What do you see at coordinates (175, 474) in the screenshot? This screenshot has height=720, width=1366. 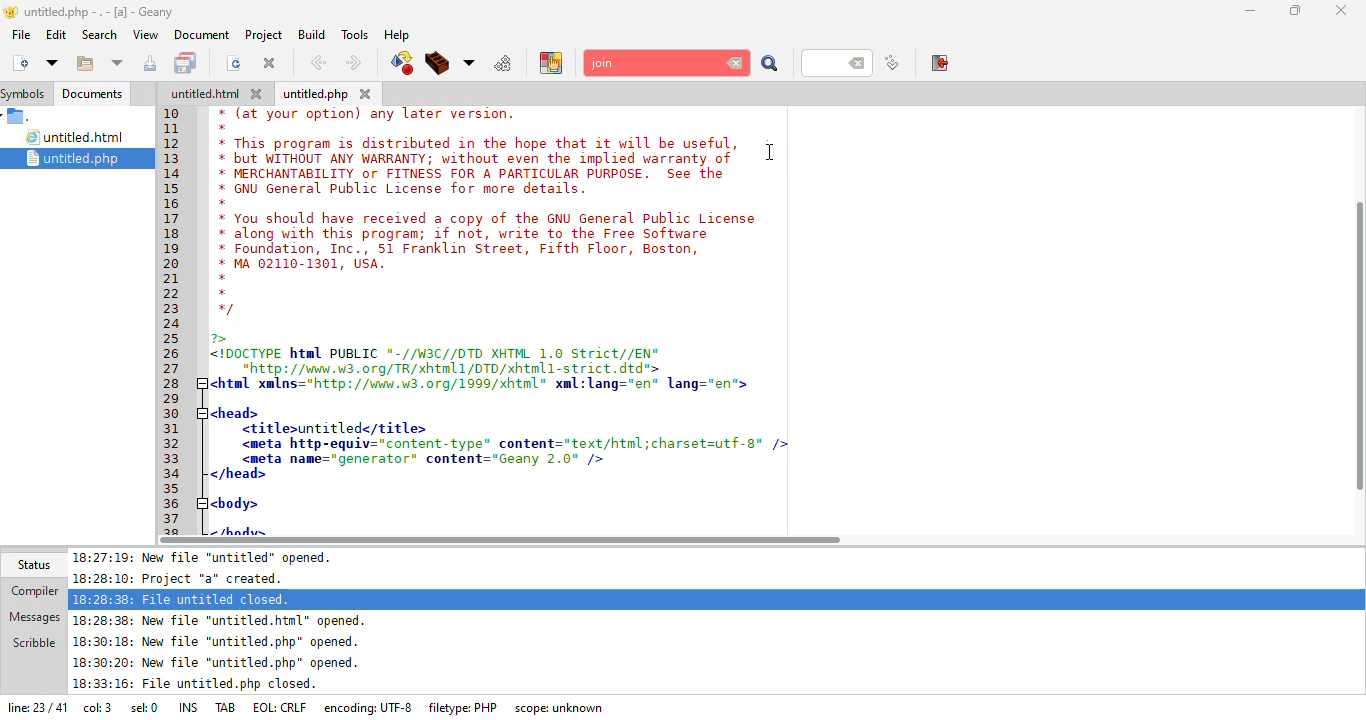 I see `34` at bounding box center [175, 474].